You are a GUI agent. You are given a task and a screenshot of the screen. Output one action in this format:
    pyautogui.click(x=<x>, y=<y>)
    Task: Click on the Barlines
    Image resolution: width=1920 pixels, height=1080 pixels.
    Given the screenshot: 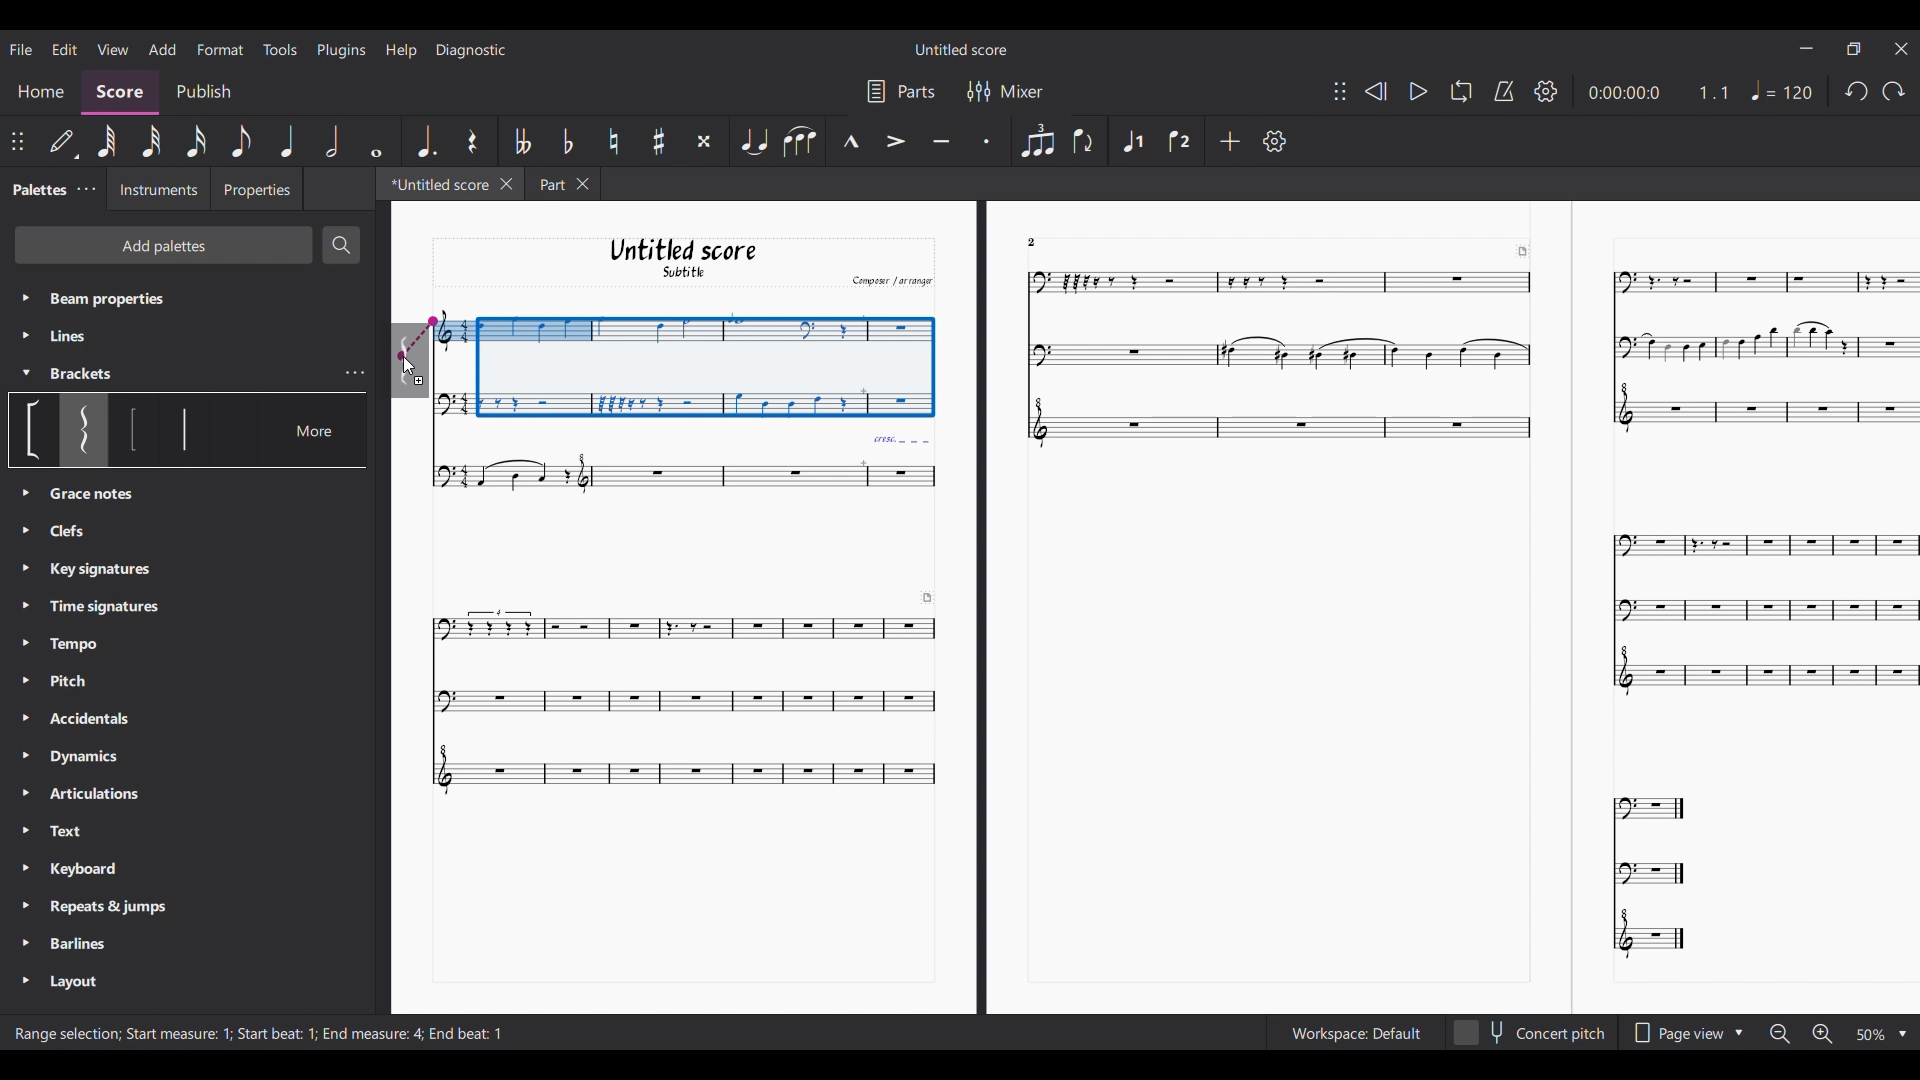 What is the action you would take?
    pyautogui.click(x=87, y=941)
    